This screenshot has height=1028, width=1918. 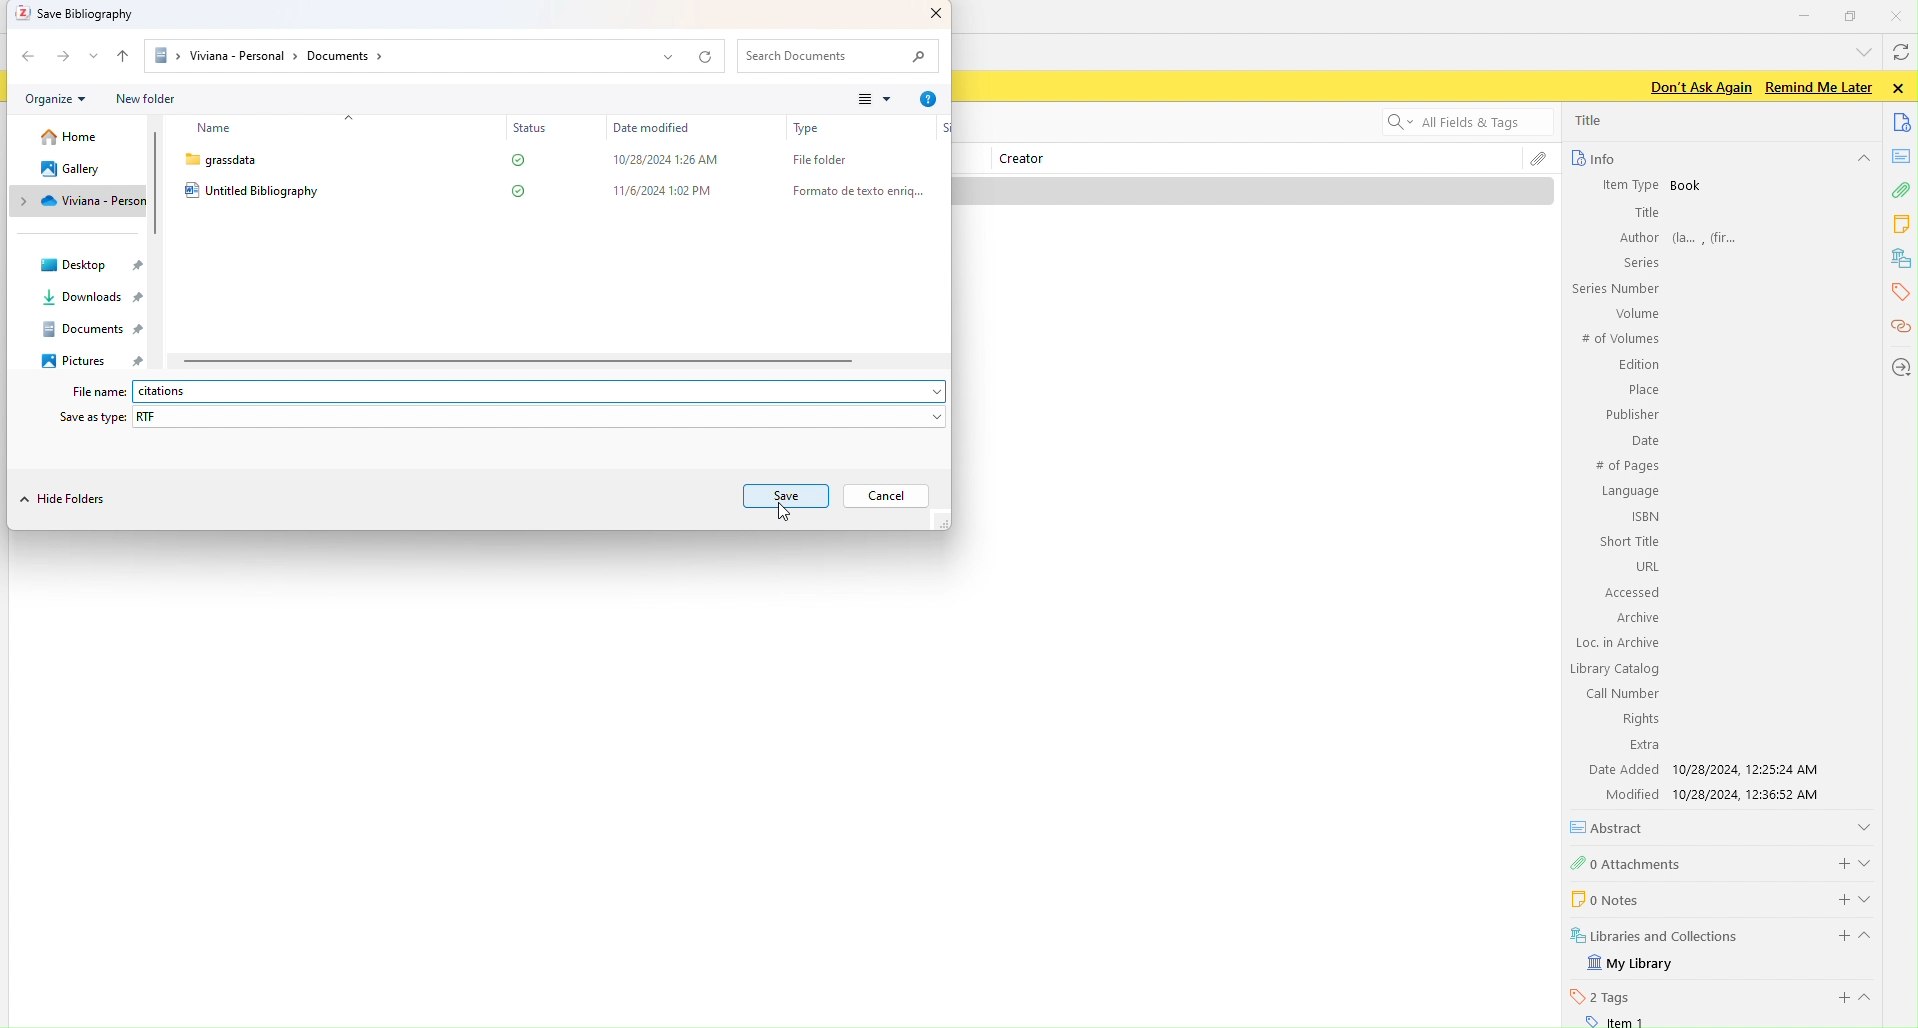 What do you see at coordinates (1900, 193) in the screenshot?
I see `attachment` at bounding box center [1900, 193].